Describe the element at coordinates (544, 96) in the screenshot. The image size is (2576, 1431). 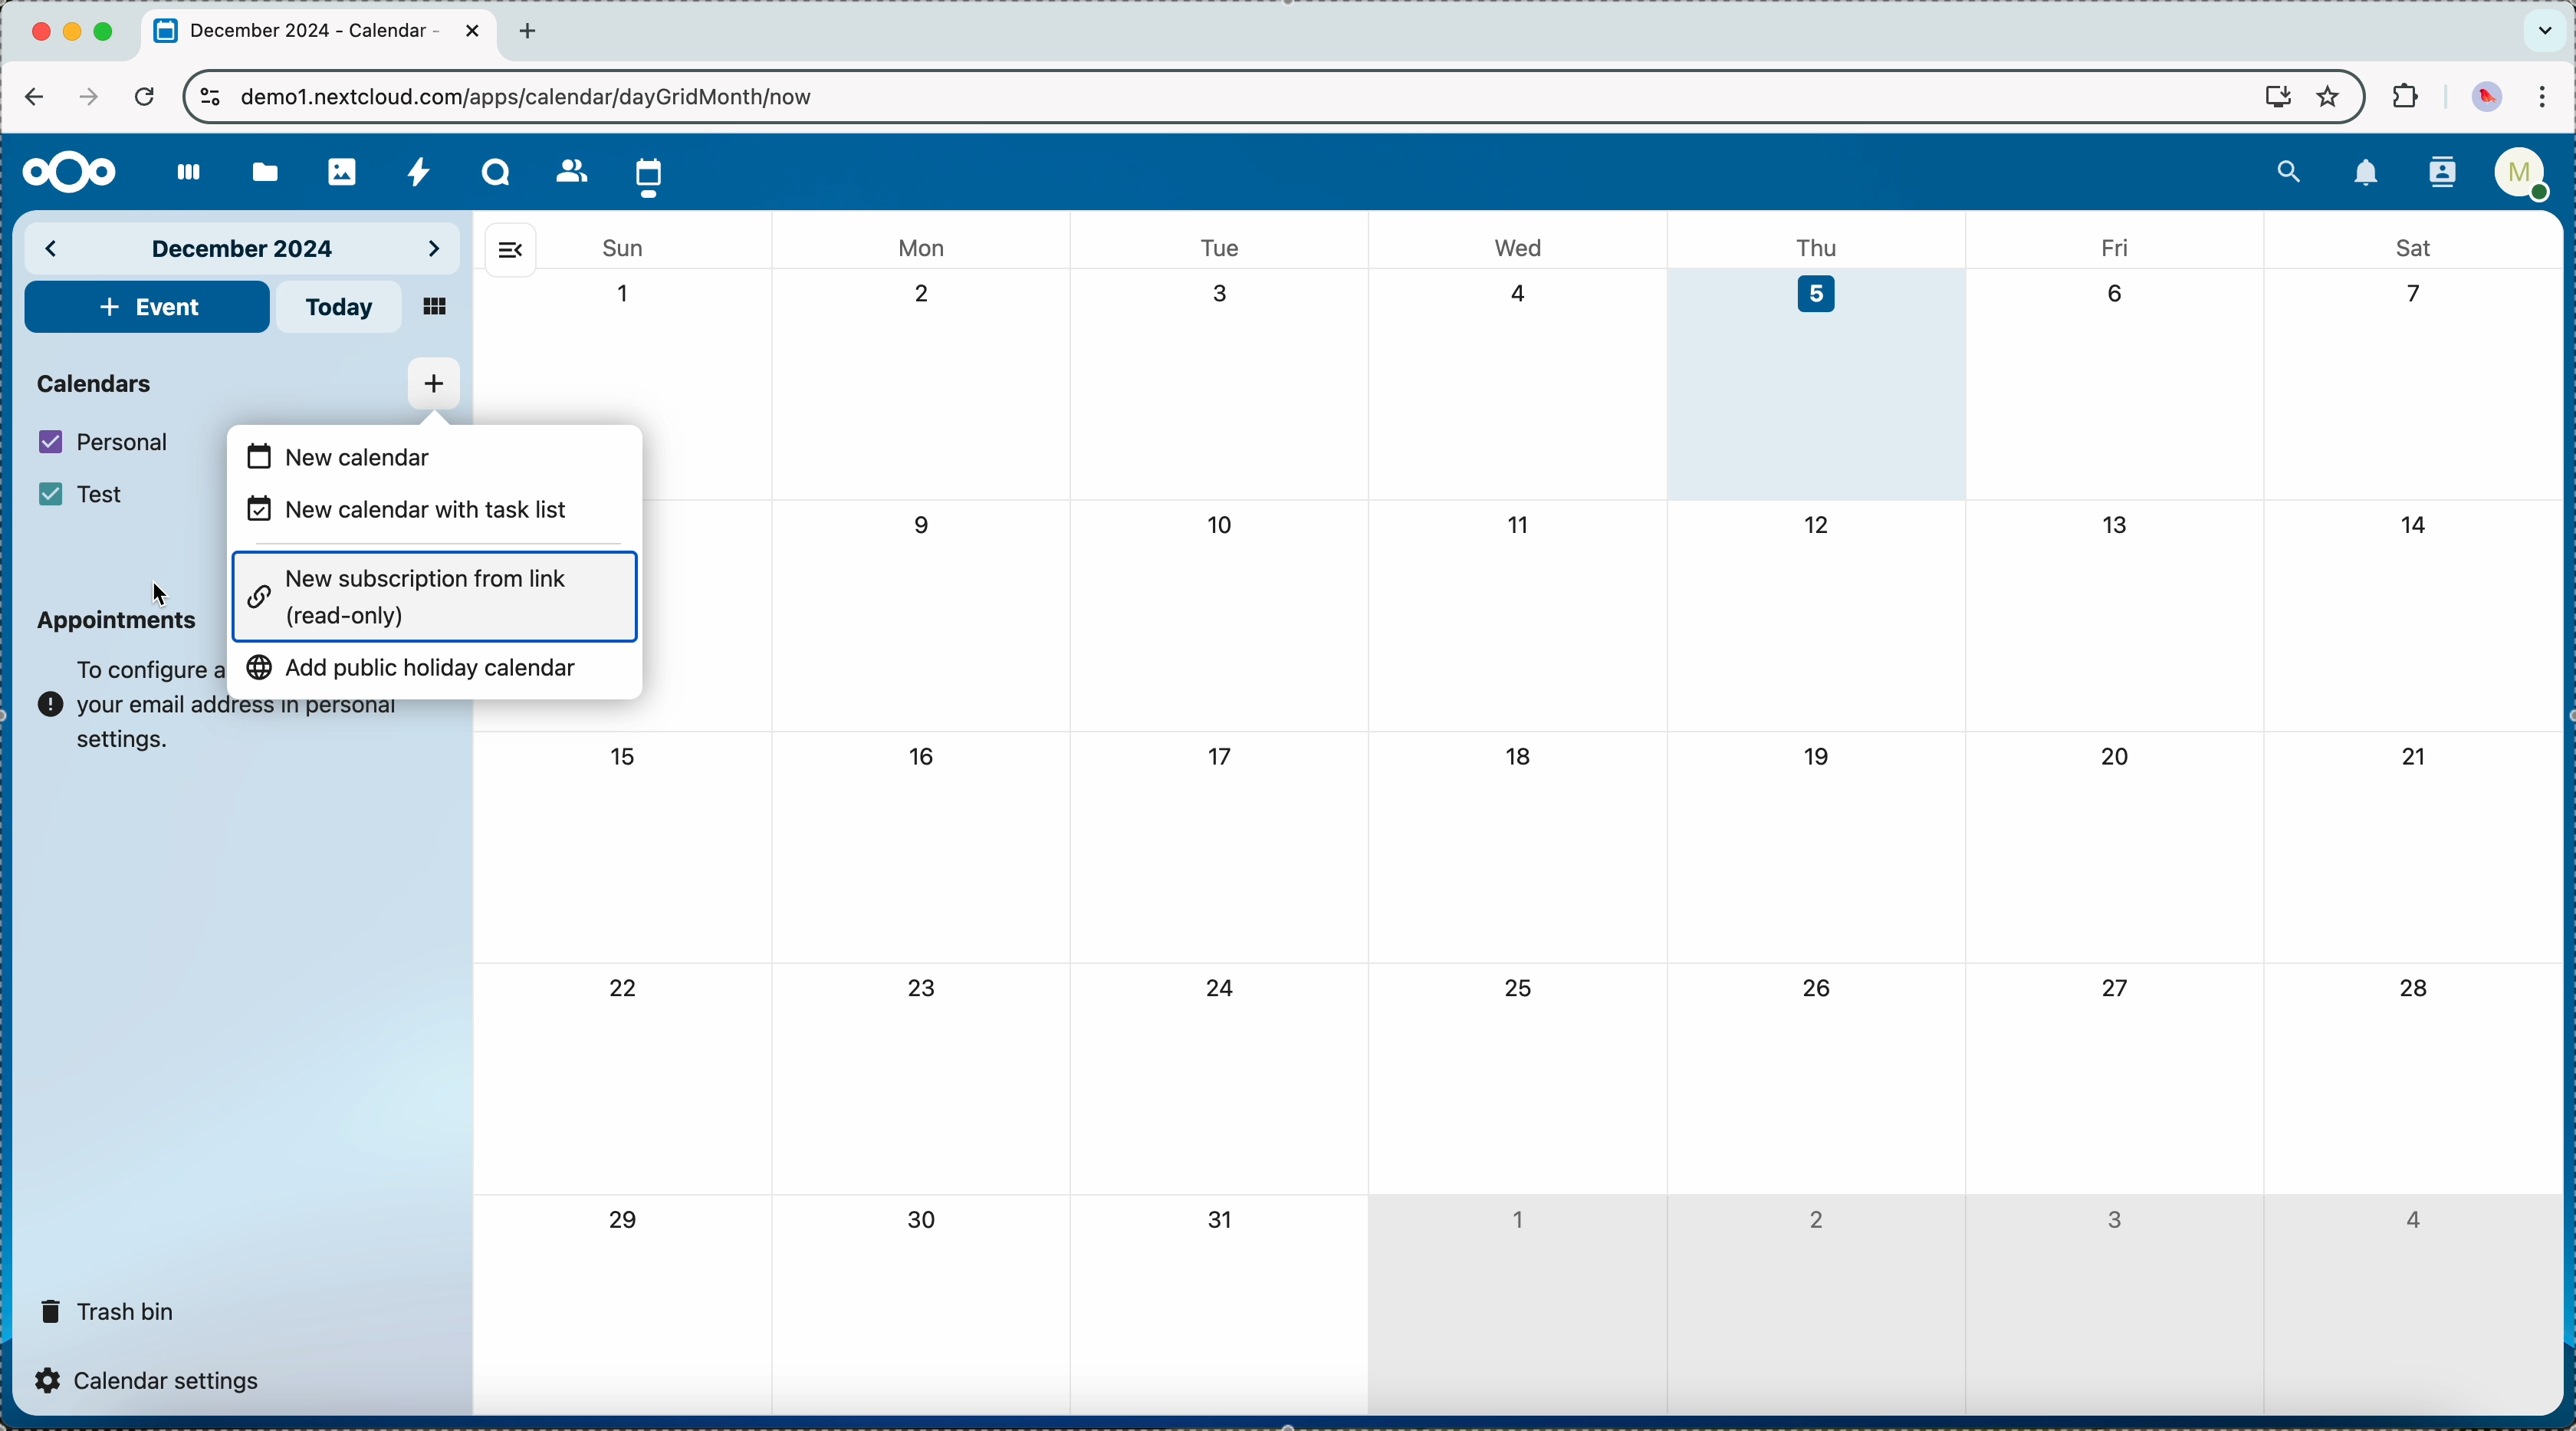
I see `URL` at that location.